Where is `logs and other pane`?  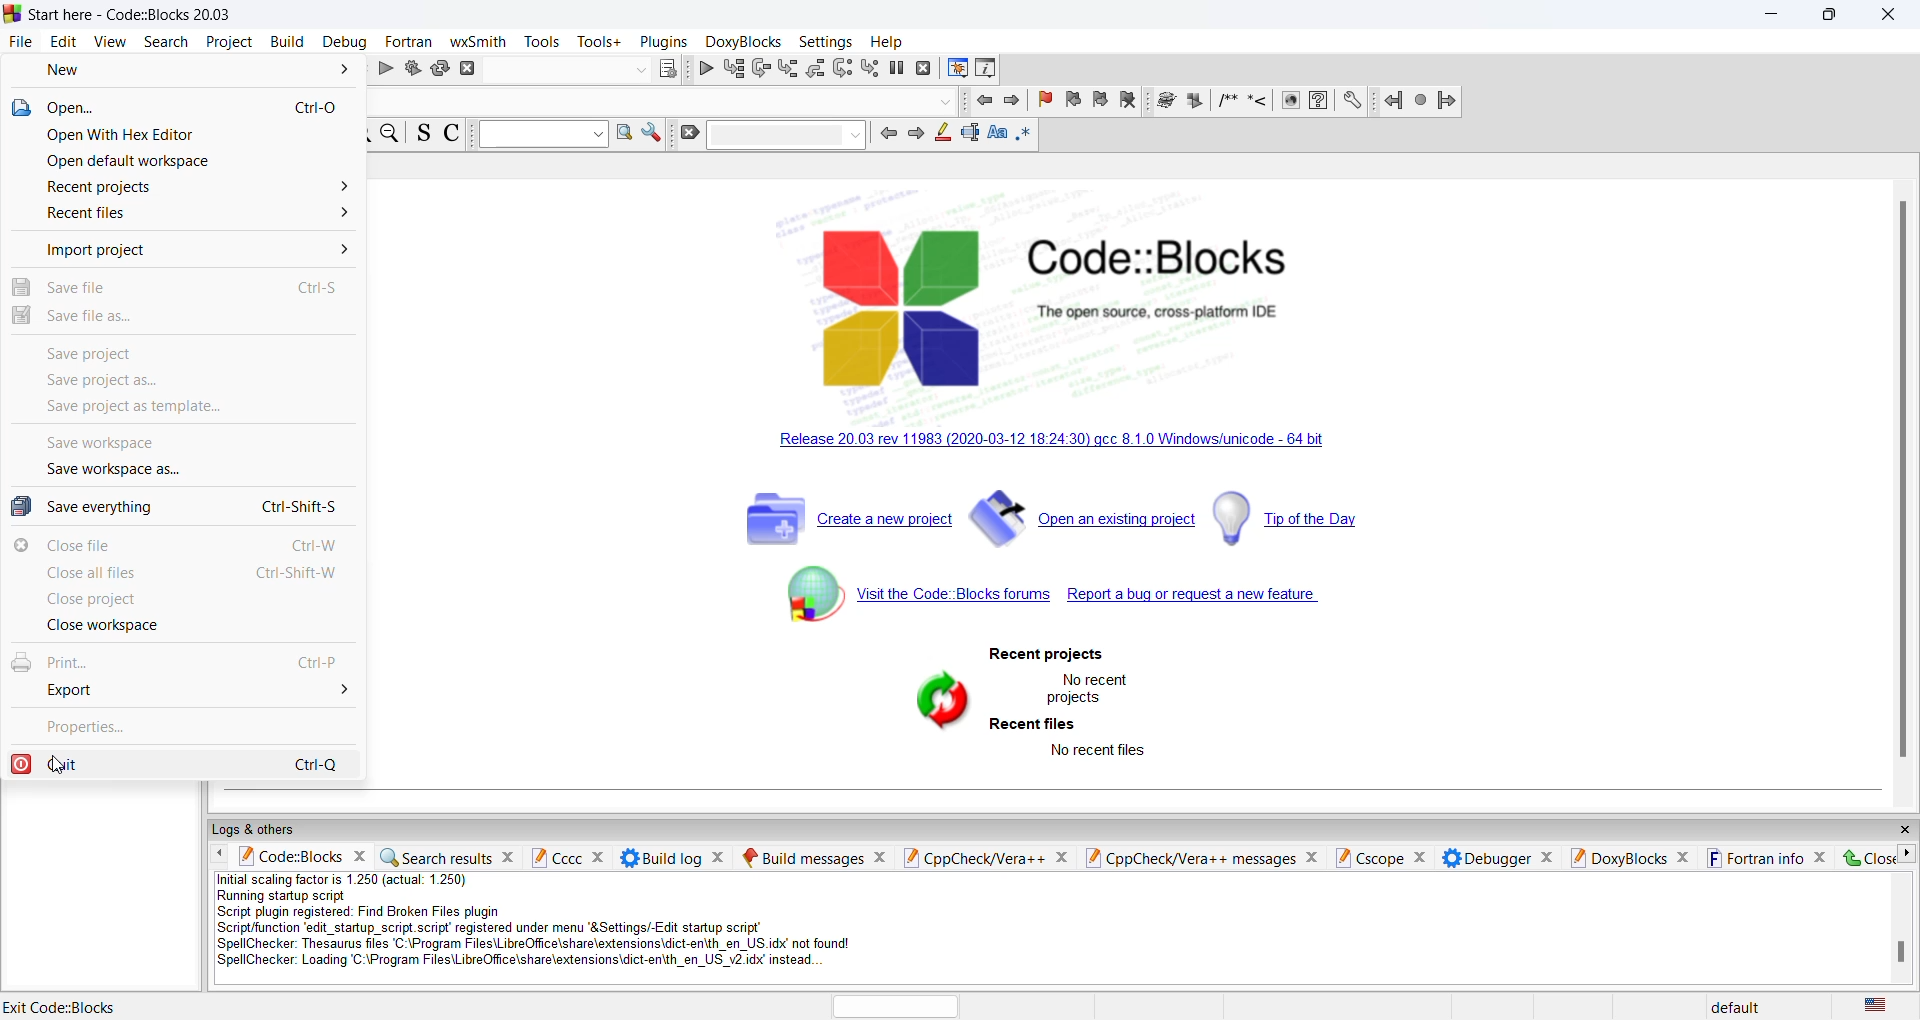 logs and other pane is located at coordinates (1060, 829).